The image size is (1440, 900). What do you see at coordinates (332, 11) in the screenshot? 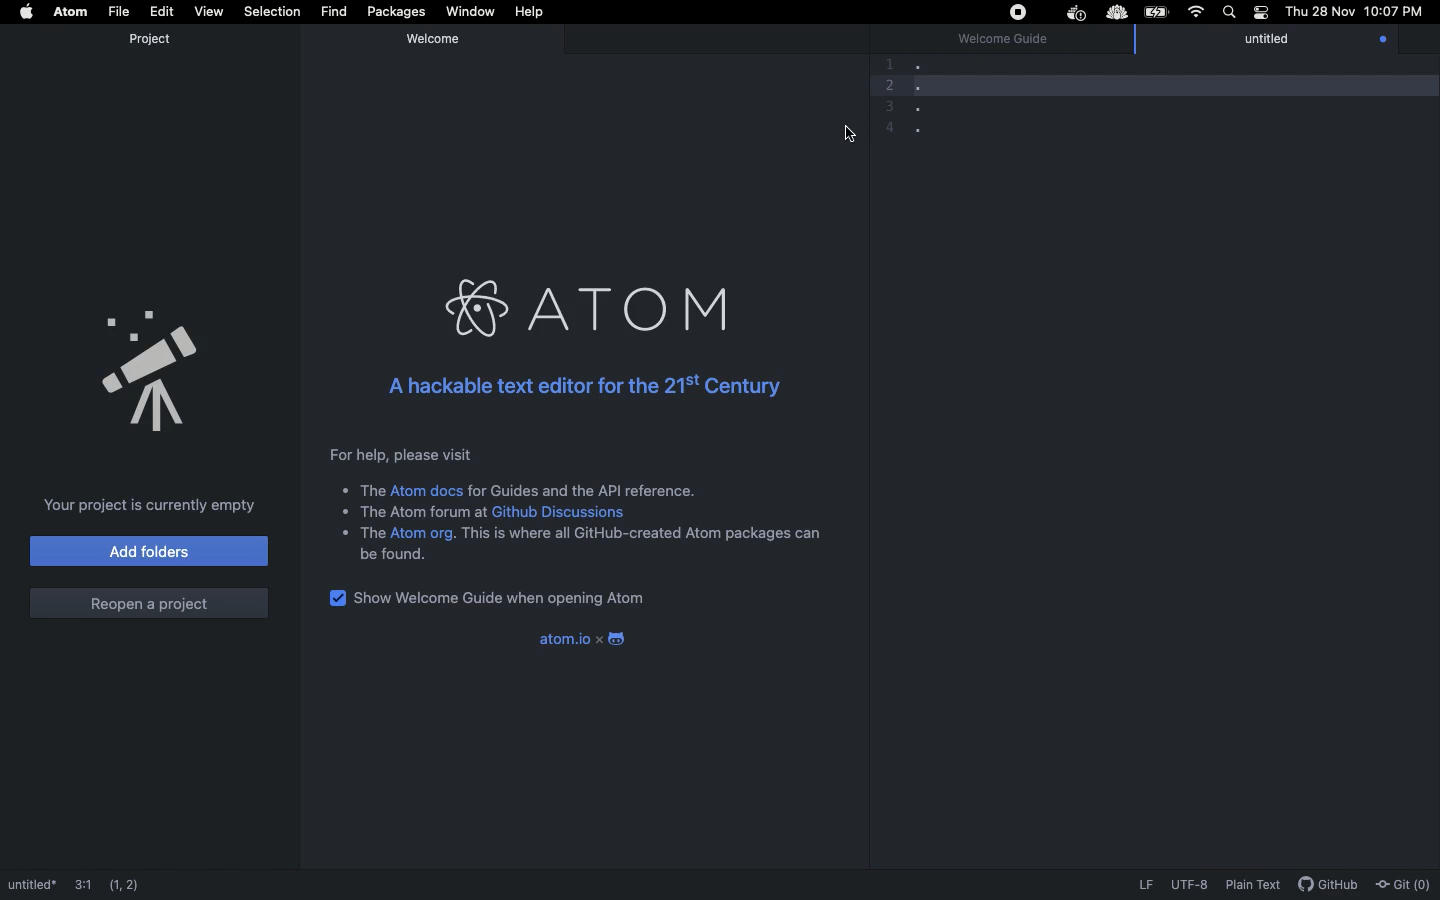
I see `Find` at bounding box center [332, 11].